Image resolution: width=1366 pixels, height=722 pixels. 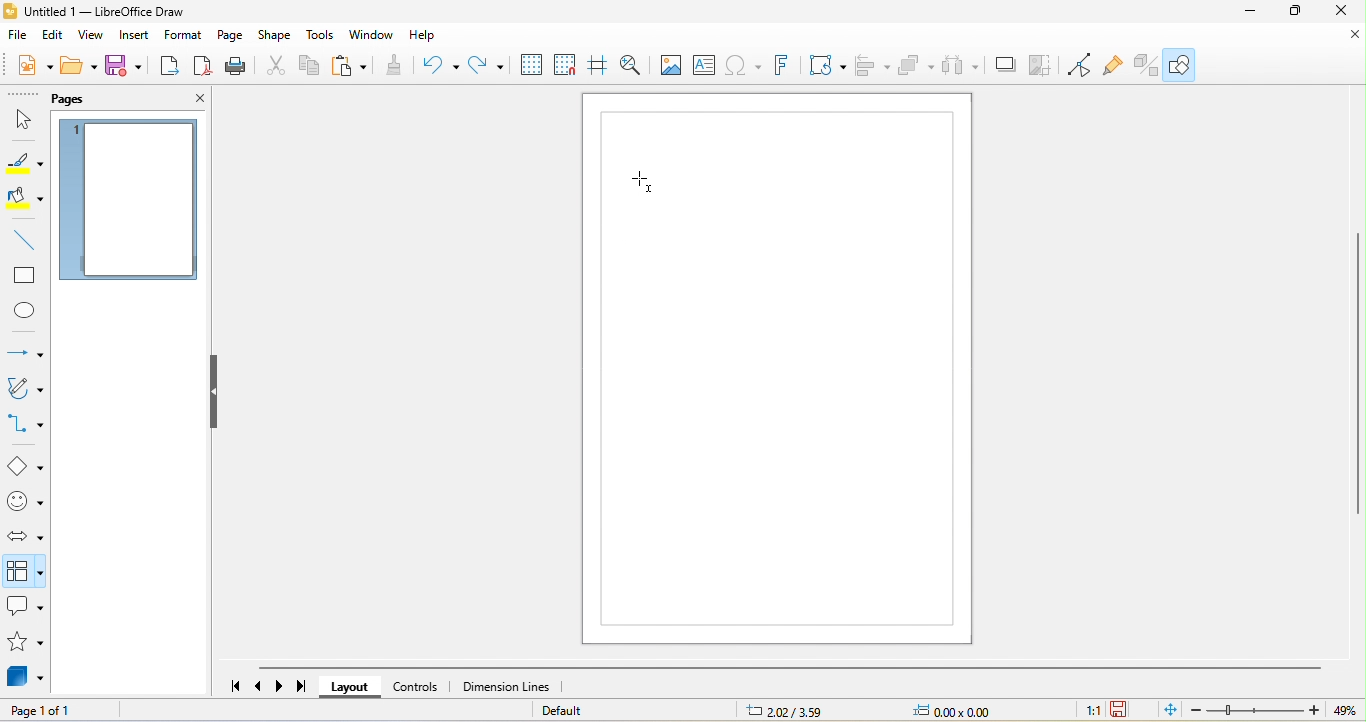 What do you see at coordinates (1084, 66) in the screenshot?
I see `toggle point edit mode` at bounding box center [1084, 66].